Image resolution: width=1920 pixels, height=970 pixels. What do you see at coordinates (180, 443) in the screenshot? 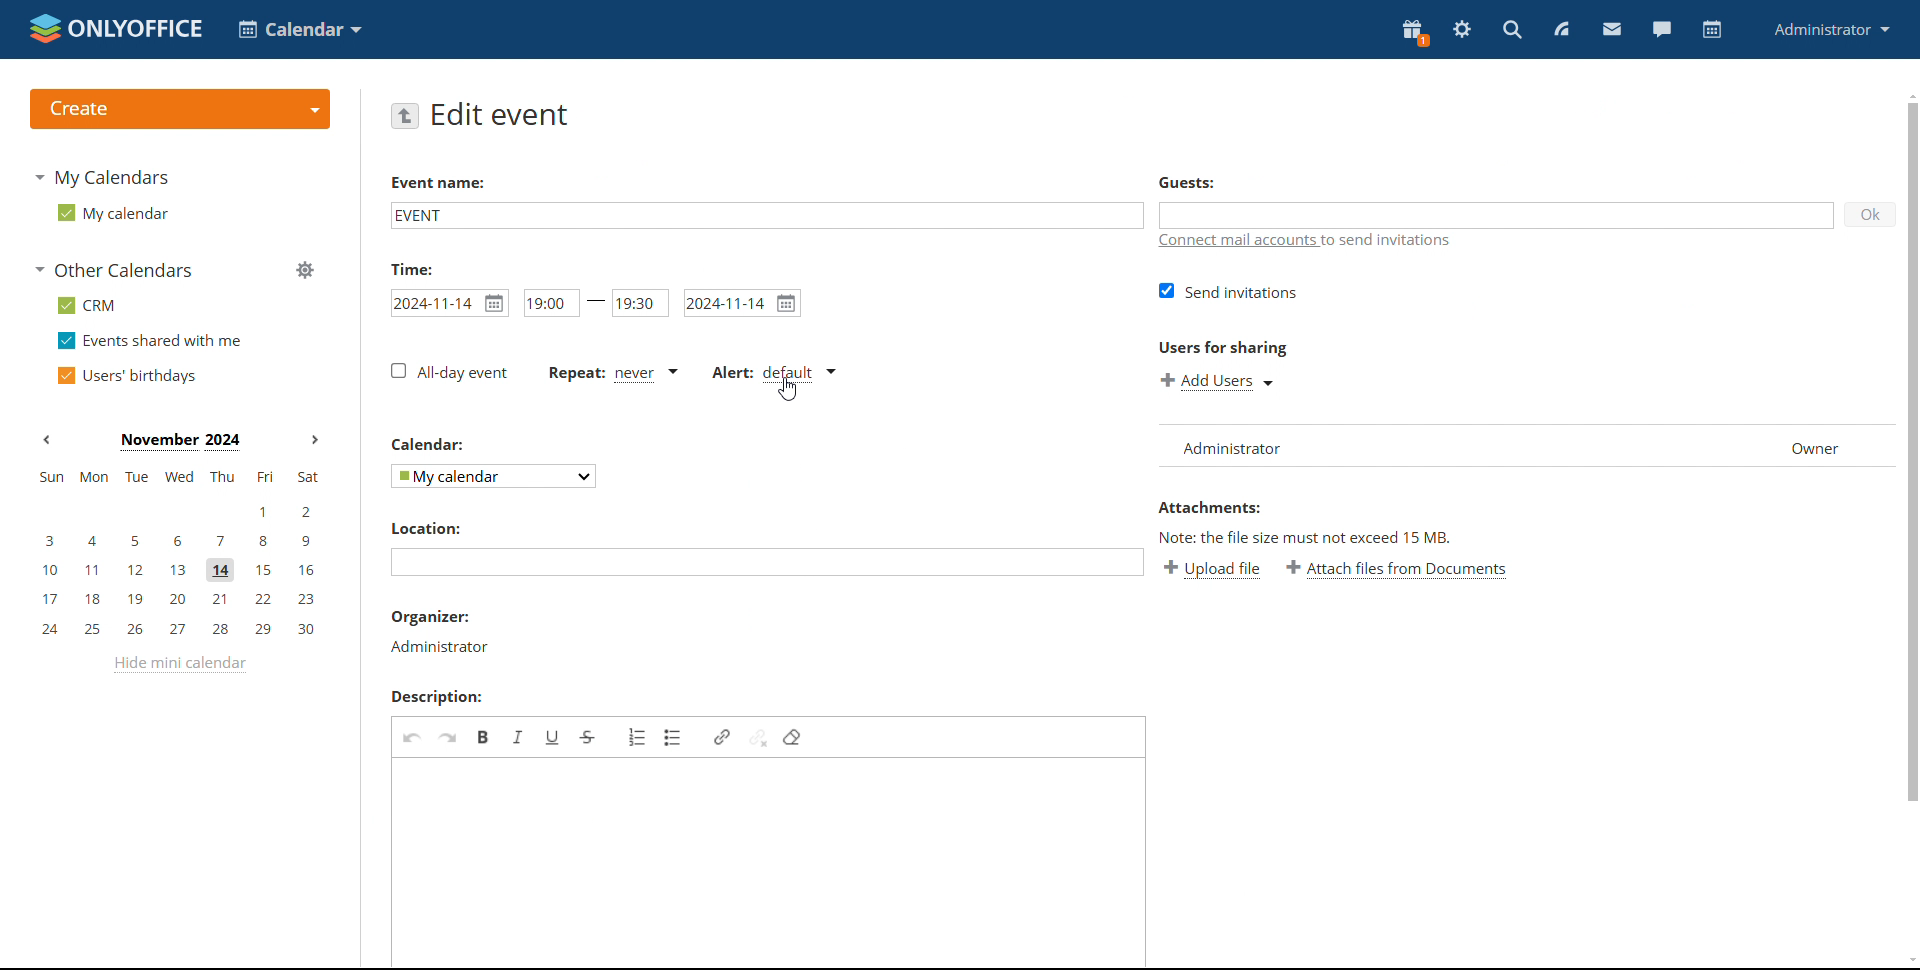
I see `current month` at bounding box center [180, 443].